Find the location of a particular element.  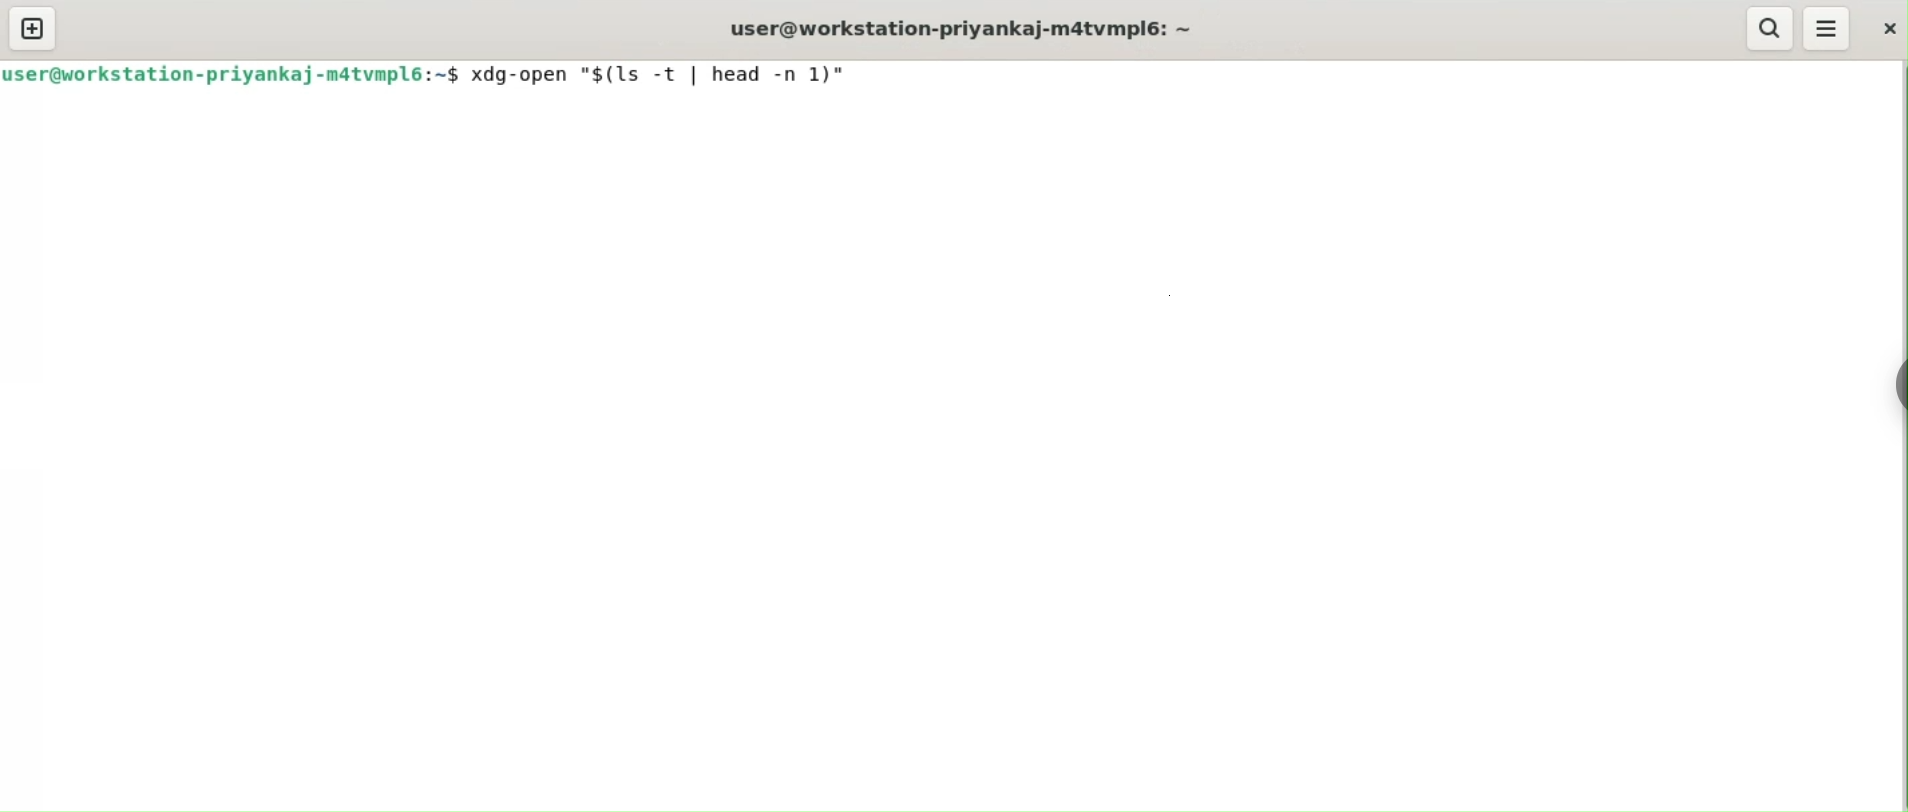

close is located at coordinates (1881, 28).